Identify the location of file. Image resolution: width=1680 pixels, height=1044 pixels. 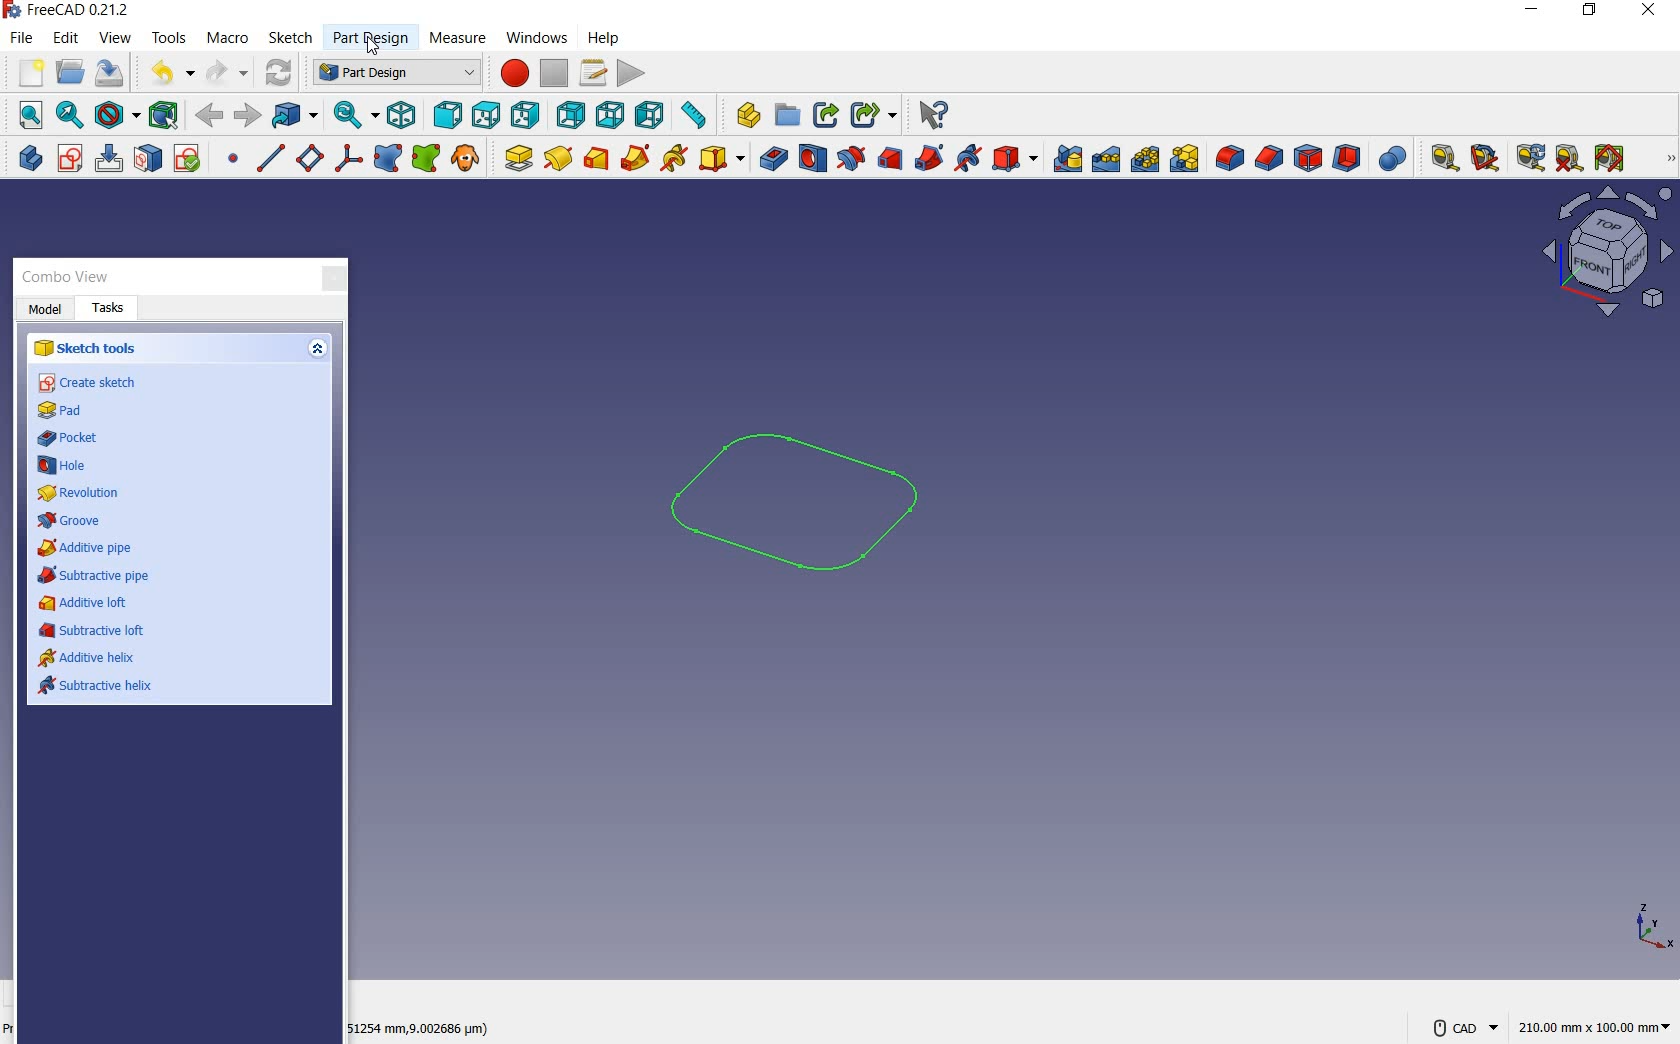
(21, 39).